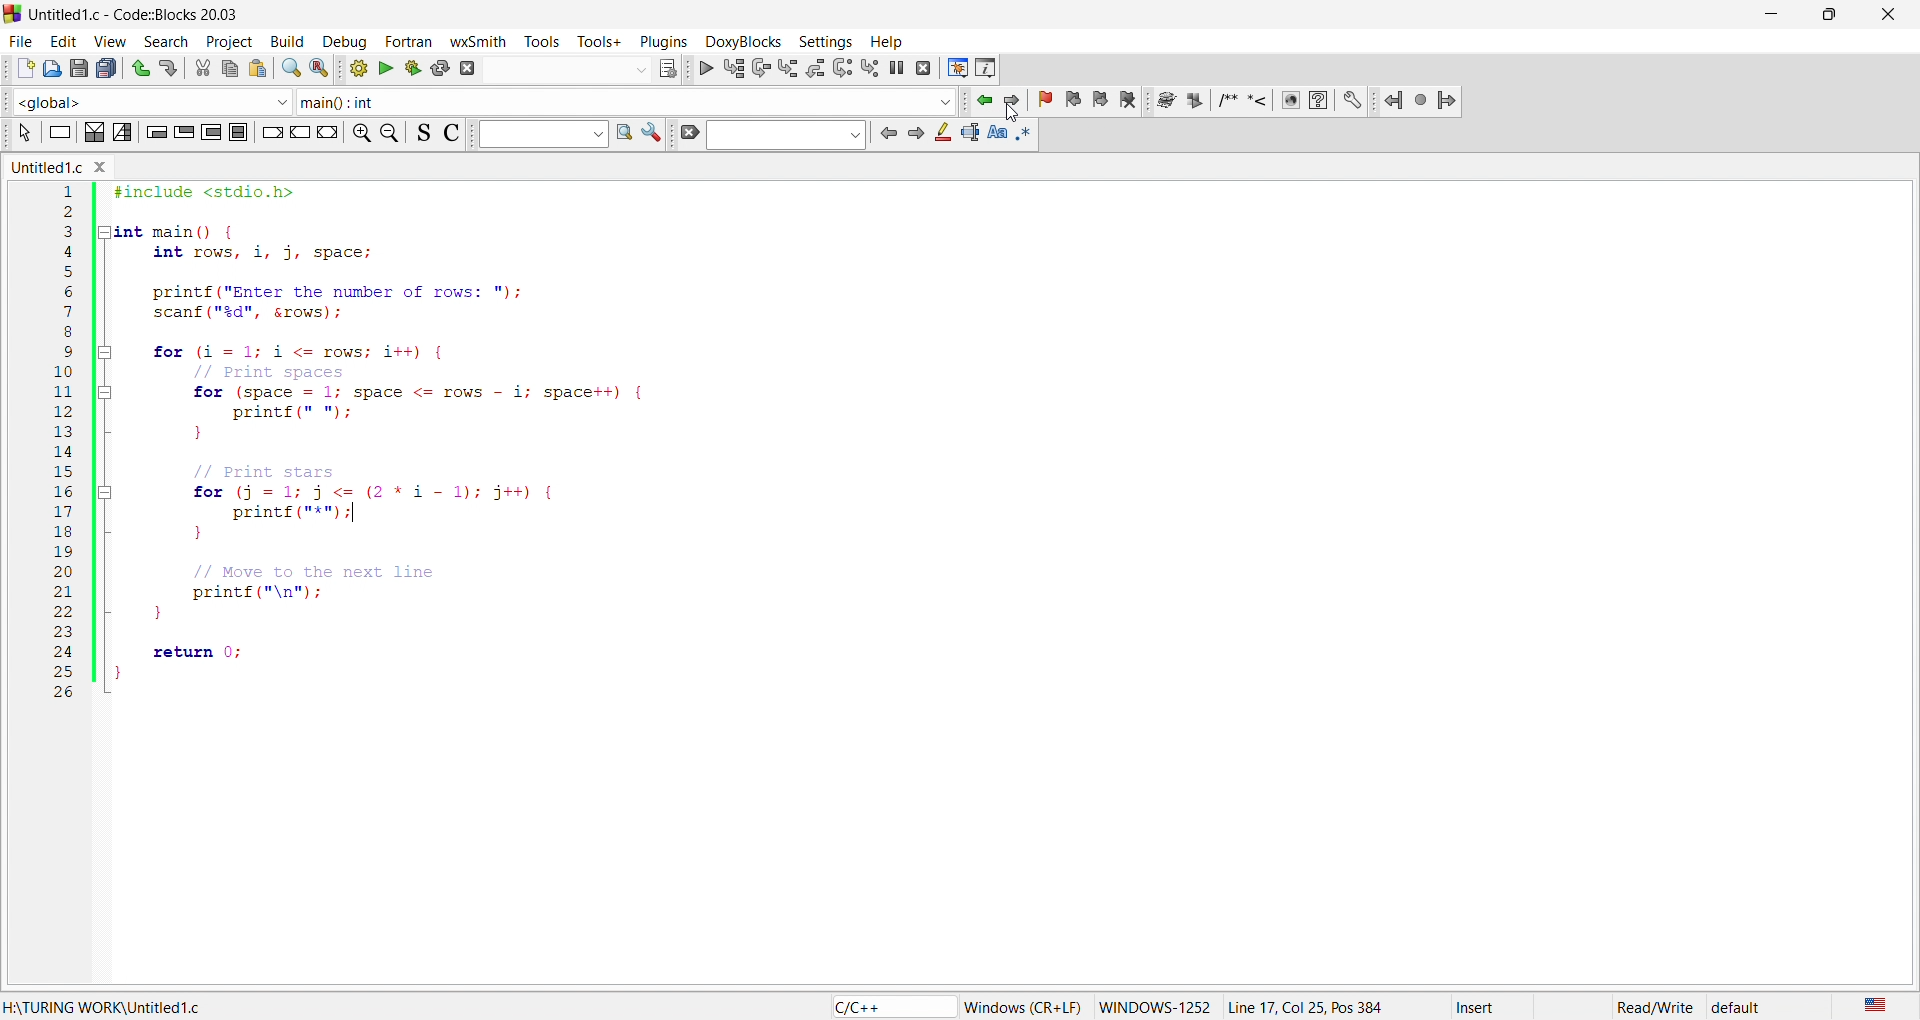 Image resolution: width=1920 pixels, height=1020 pixels. What do you see at coordinates (651, 133) in the screenshot?
I see `settings` at bounding box center [651, 133].